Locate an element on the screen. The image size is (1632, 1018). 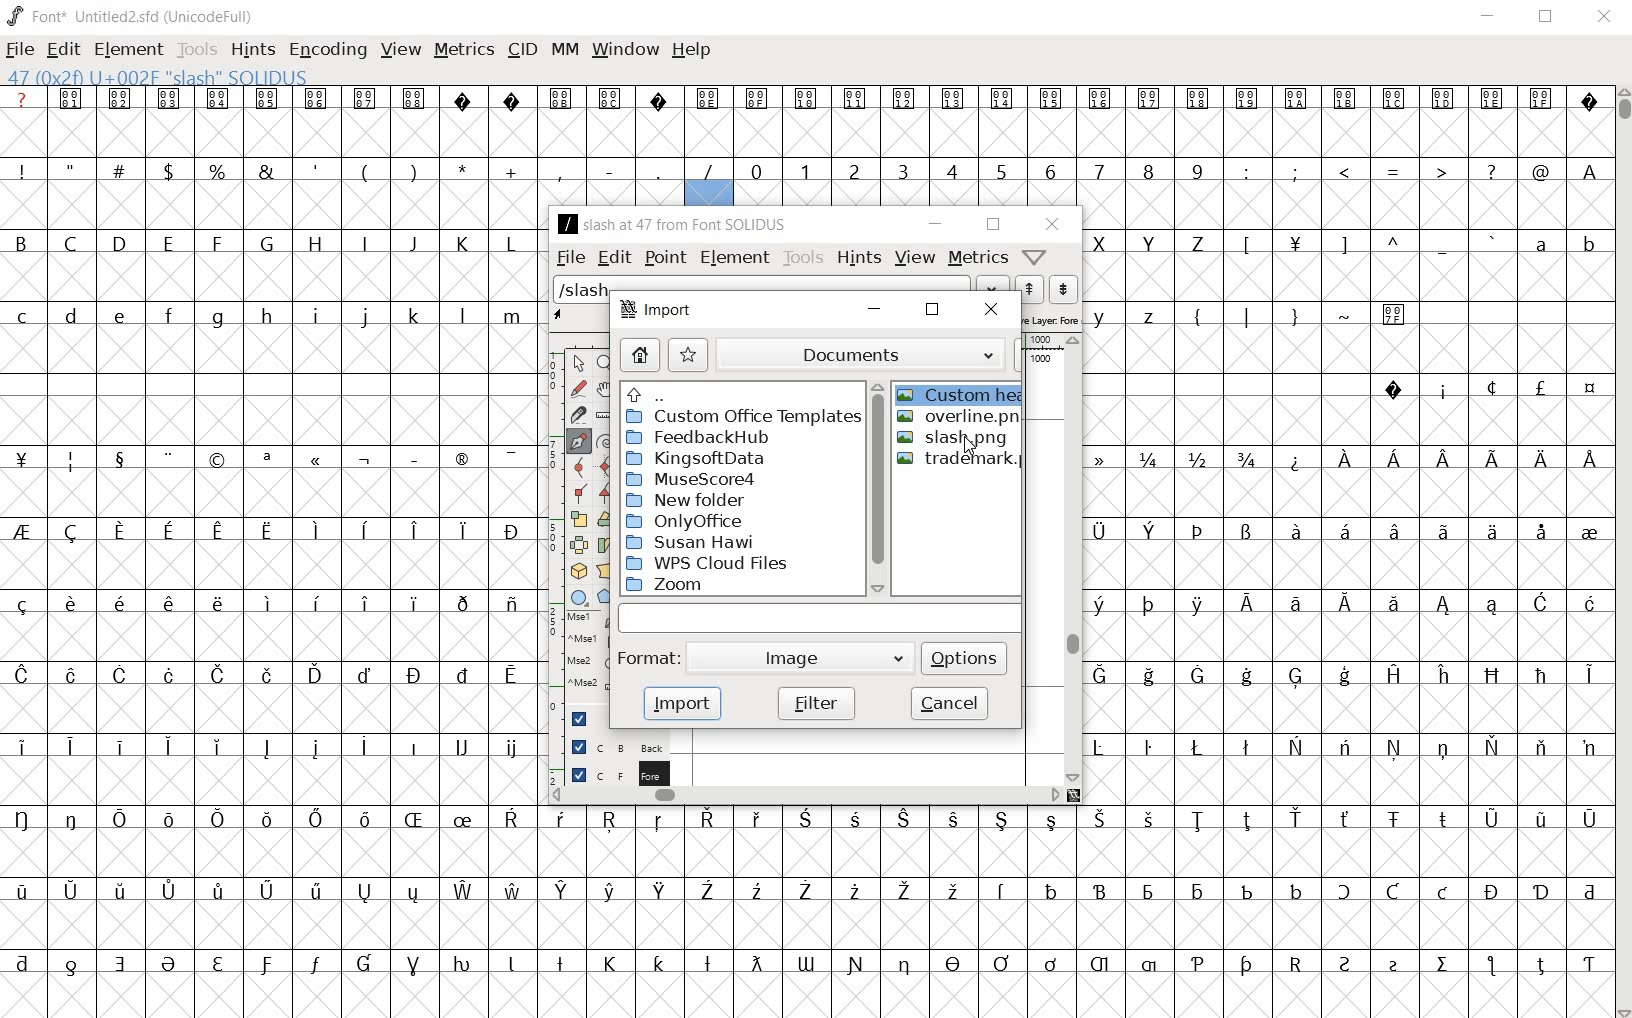
tools is located at coordinates (804, 257).